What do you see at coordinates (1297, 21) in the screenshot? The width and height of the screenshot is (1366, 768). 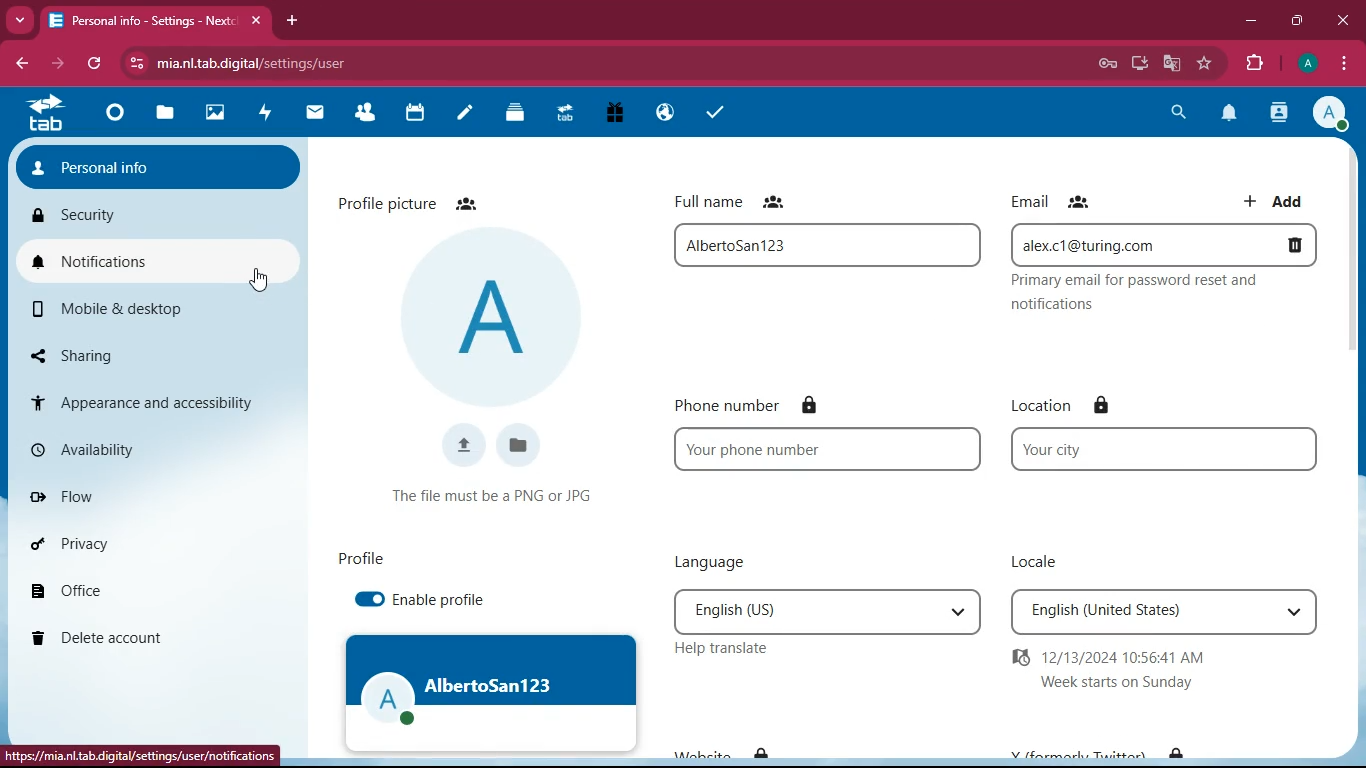 I see `maximize` at bounding box center [1297, 21].